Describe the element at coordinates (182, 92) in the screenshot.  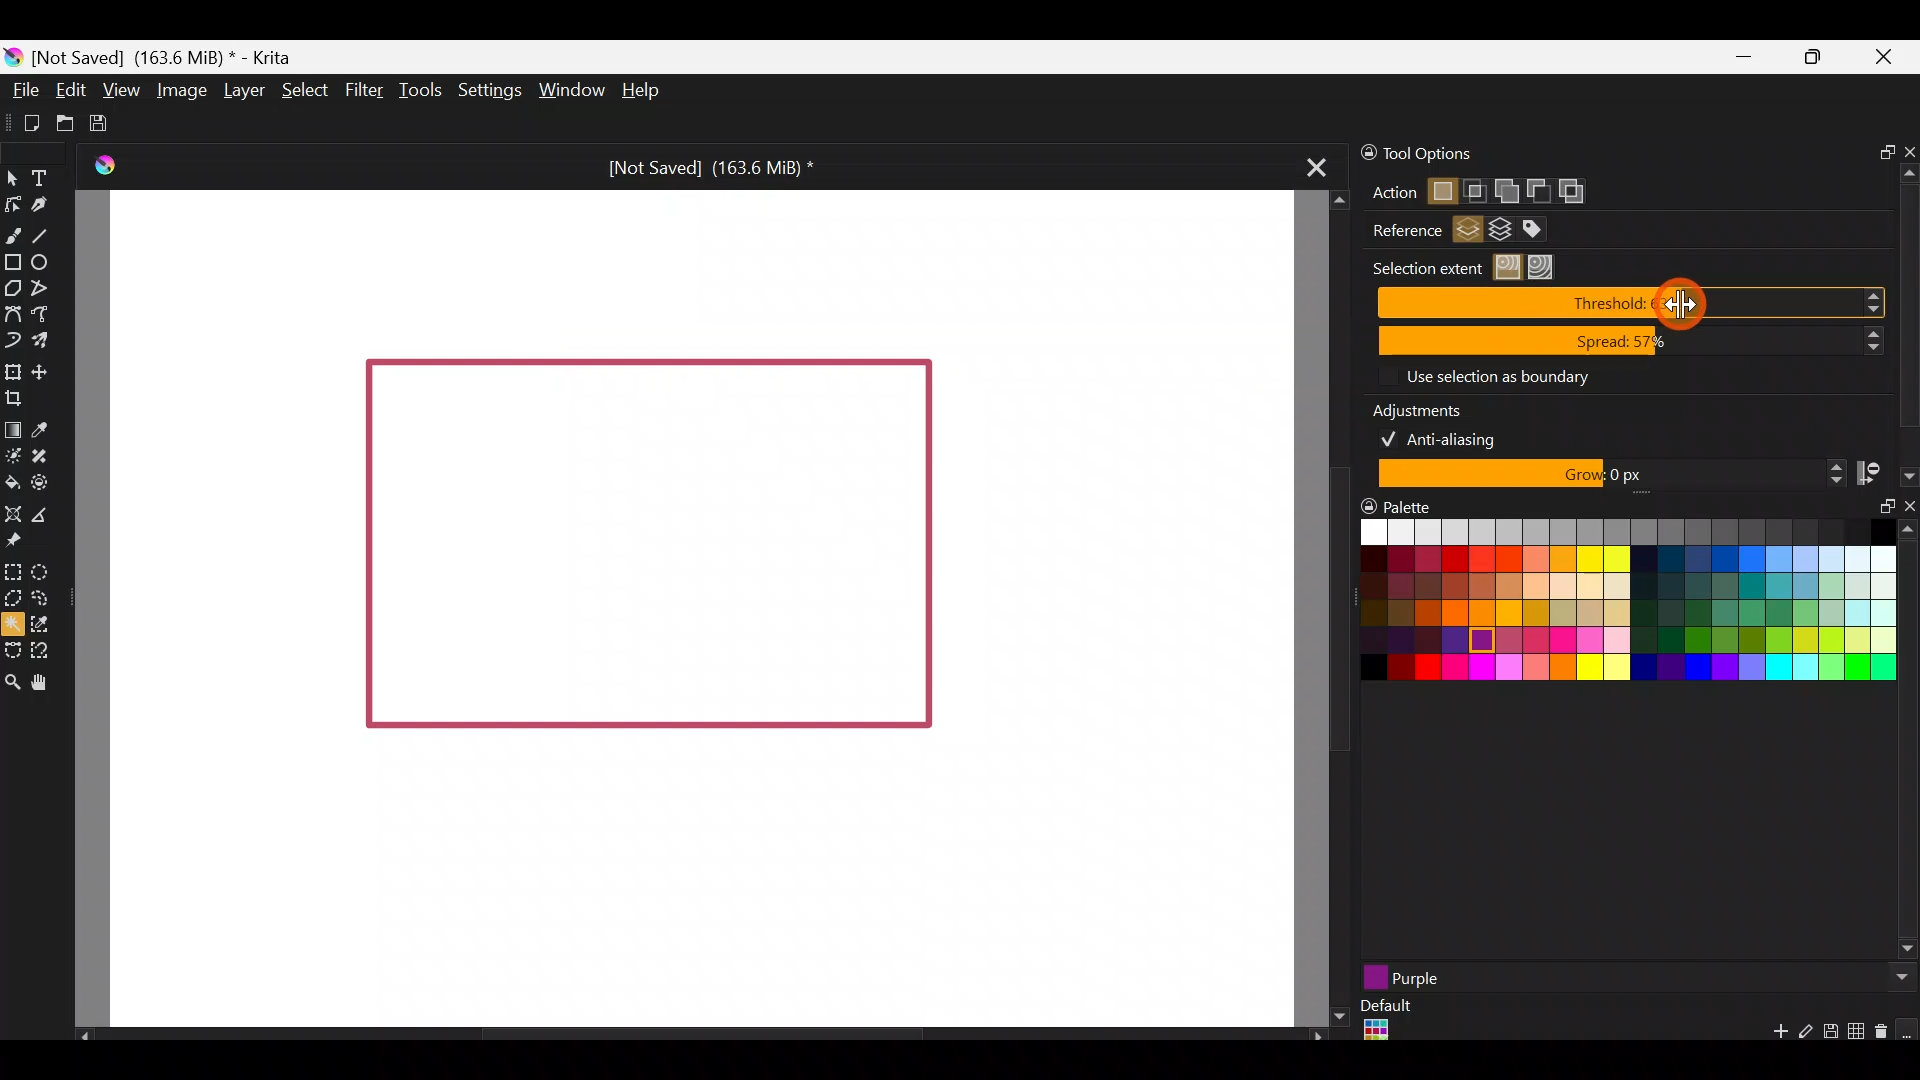
I see `Image` at that location.